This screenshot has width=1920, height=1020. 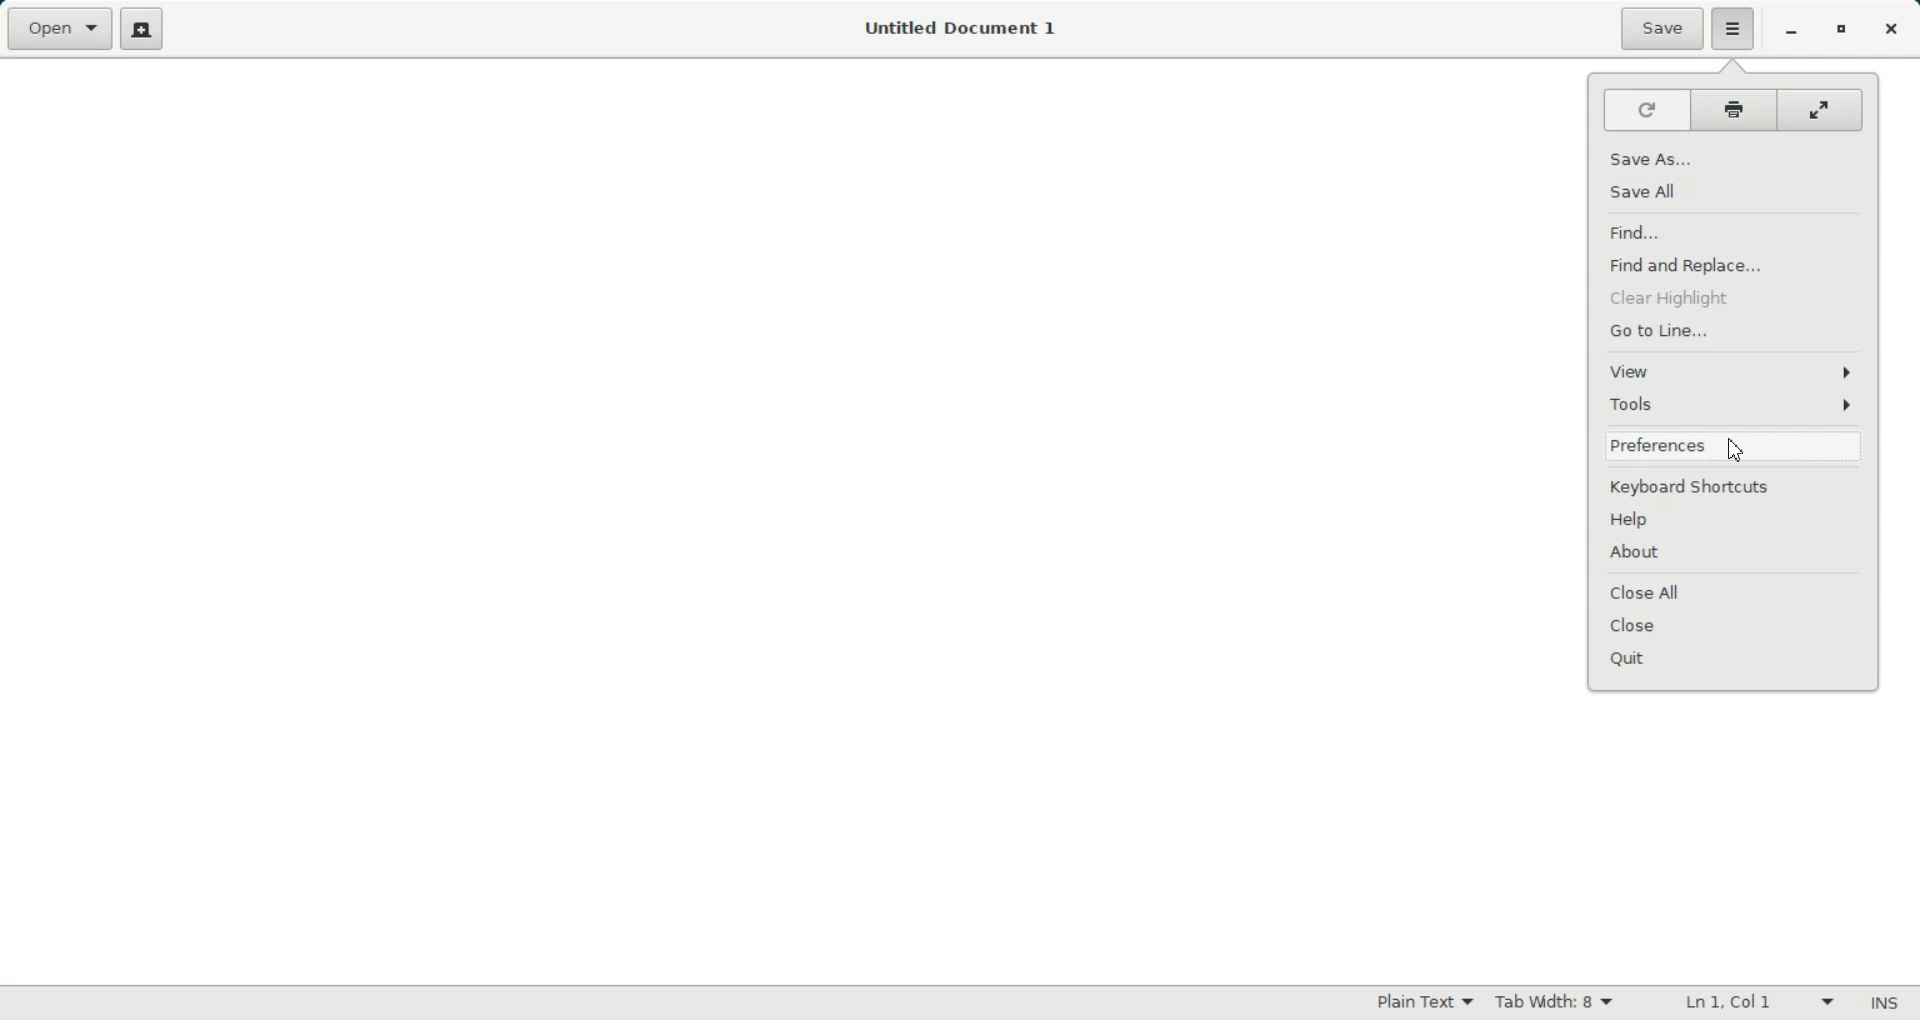 I want to click on Line Column, so click(x=1754, y=1004).